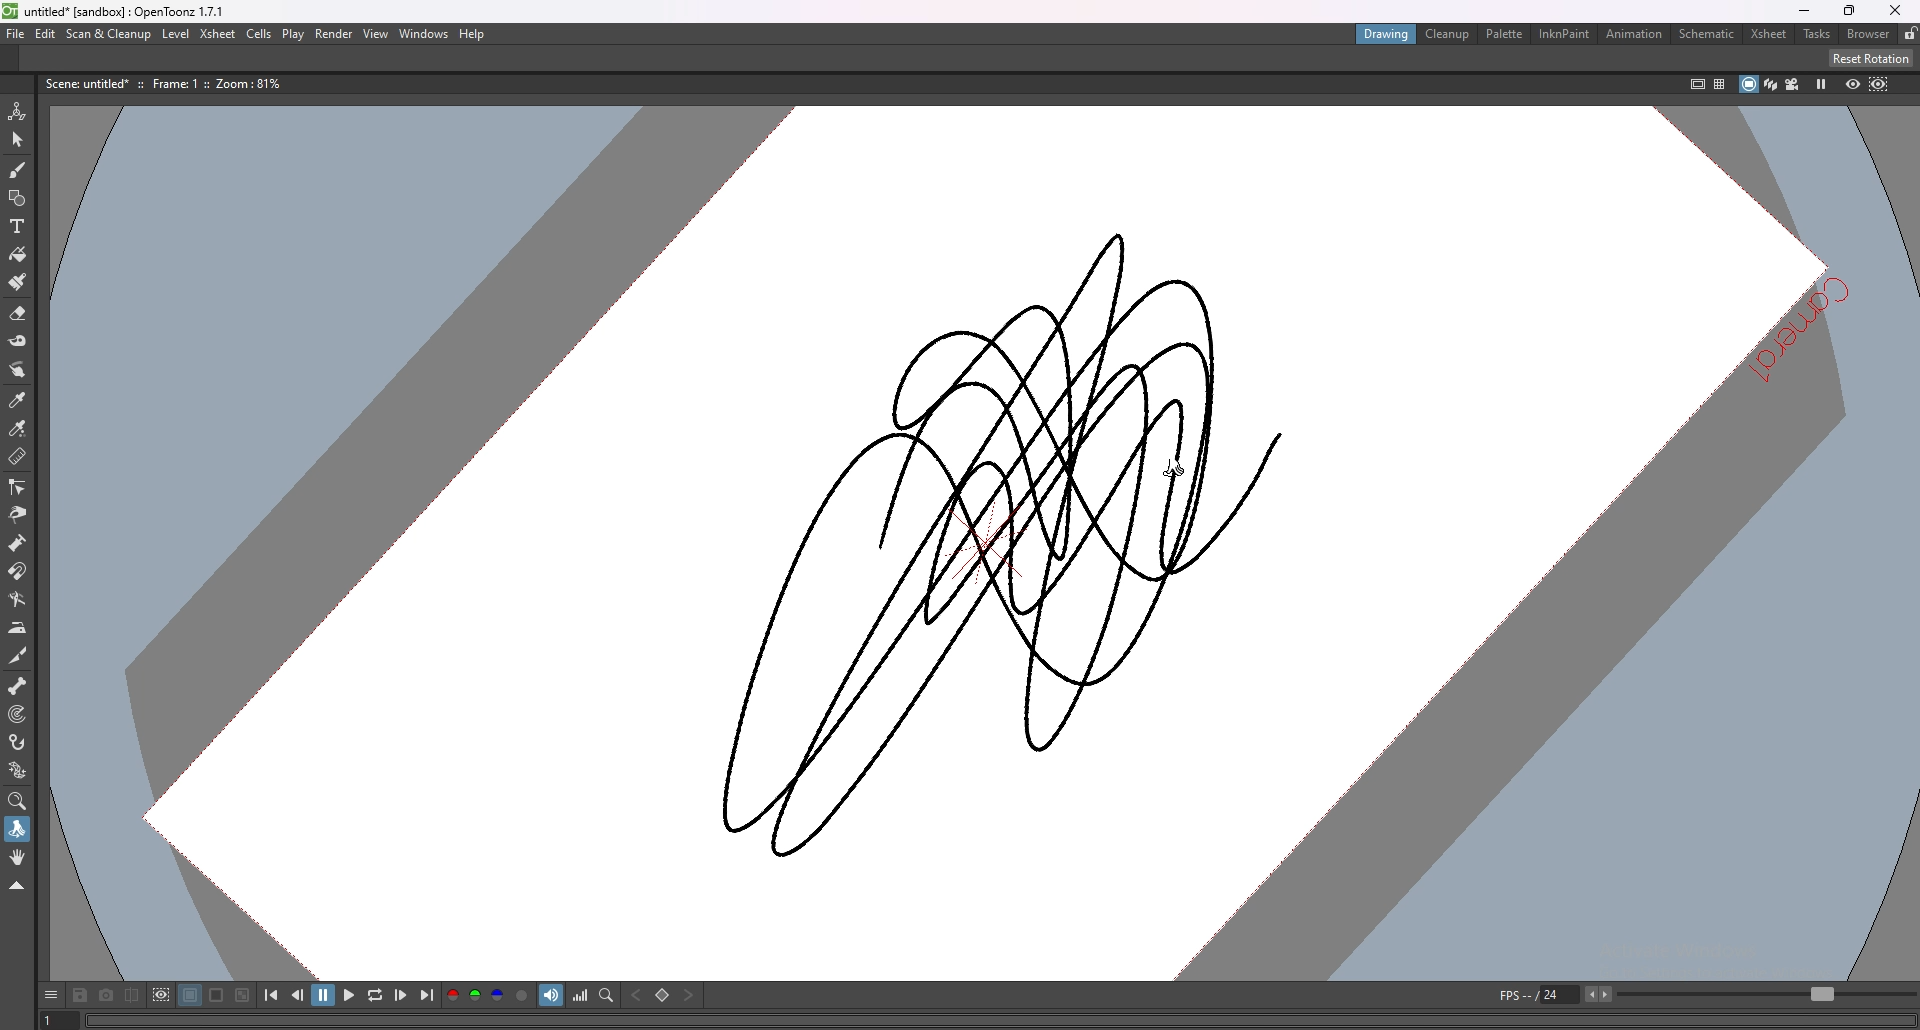 The width and height of the screenshot is (1920, 1030). Describe the element at coordinates (1768, 995) in the screenshot. I see `fps bar` at that location.